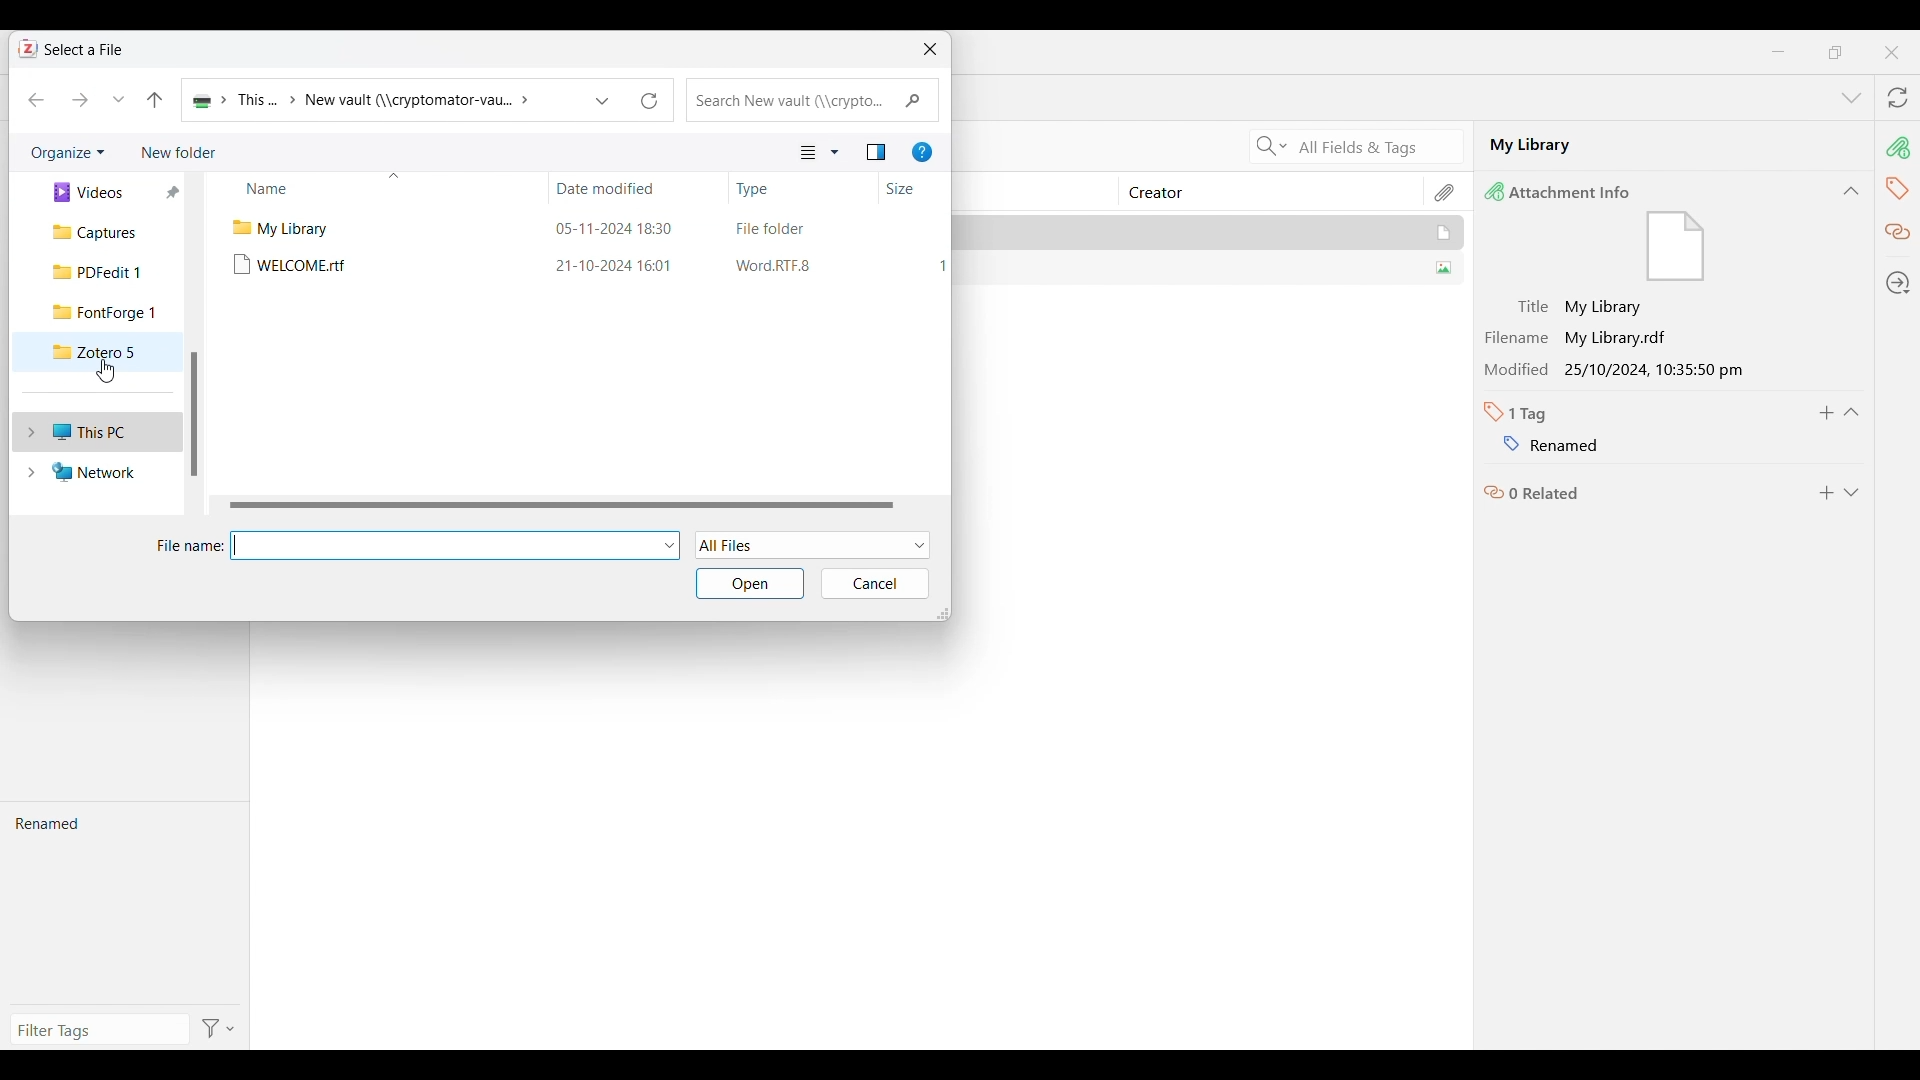 Image resolution: width=1920 pixels, height=1080 pixels. Describe the element at coordinates (80, 100) in the screenshot. I see `Move forward` at that location.